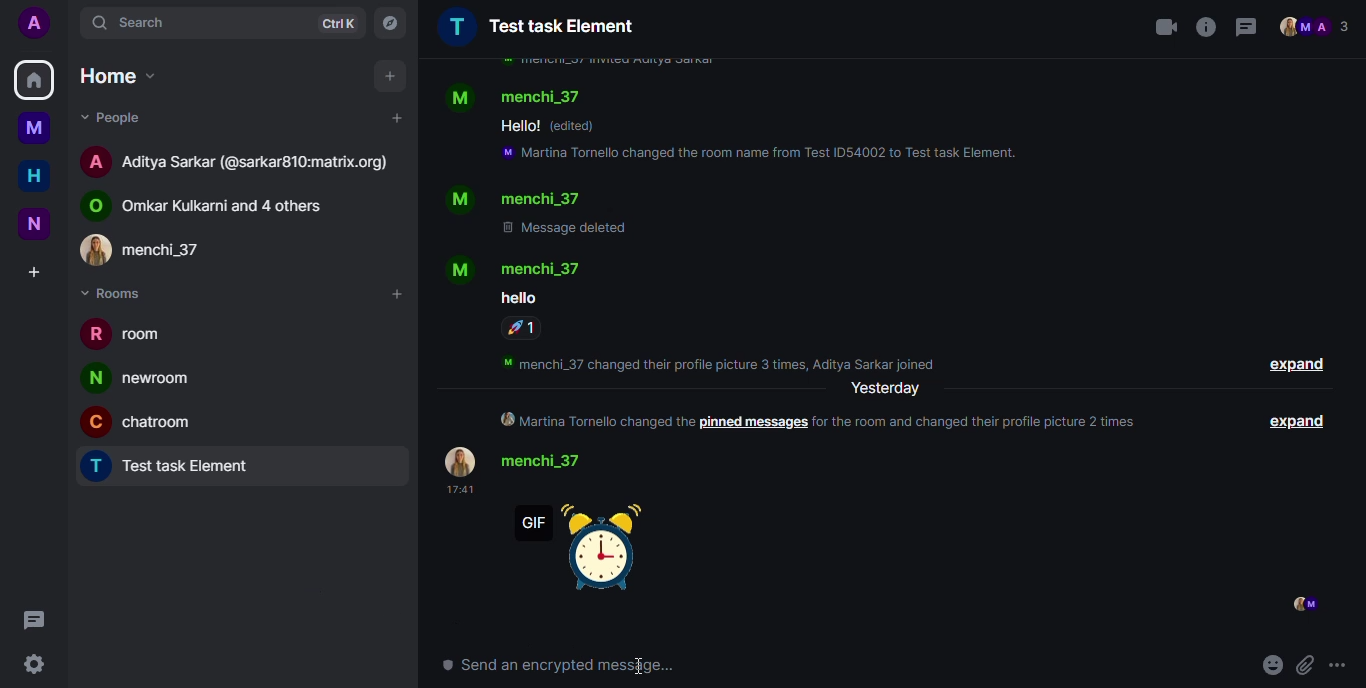  I want to click on message deleted, so click(568, 228).